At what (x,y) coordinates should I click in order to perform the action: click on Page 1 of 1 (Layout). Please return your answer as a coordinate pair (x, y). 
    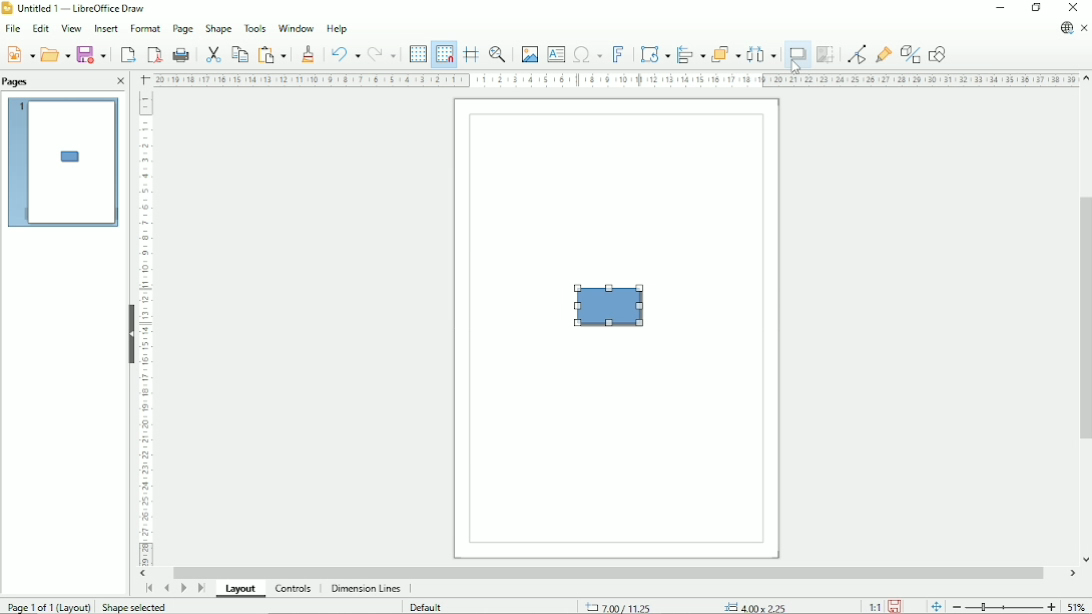
    Looking at the image, I should click on (47, 606).